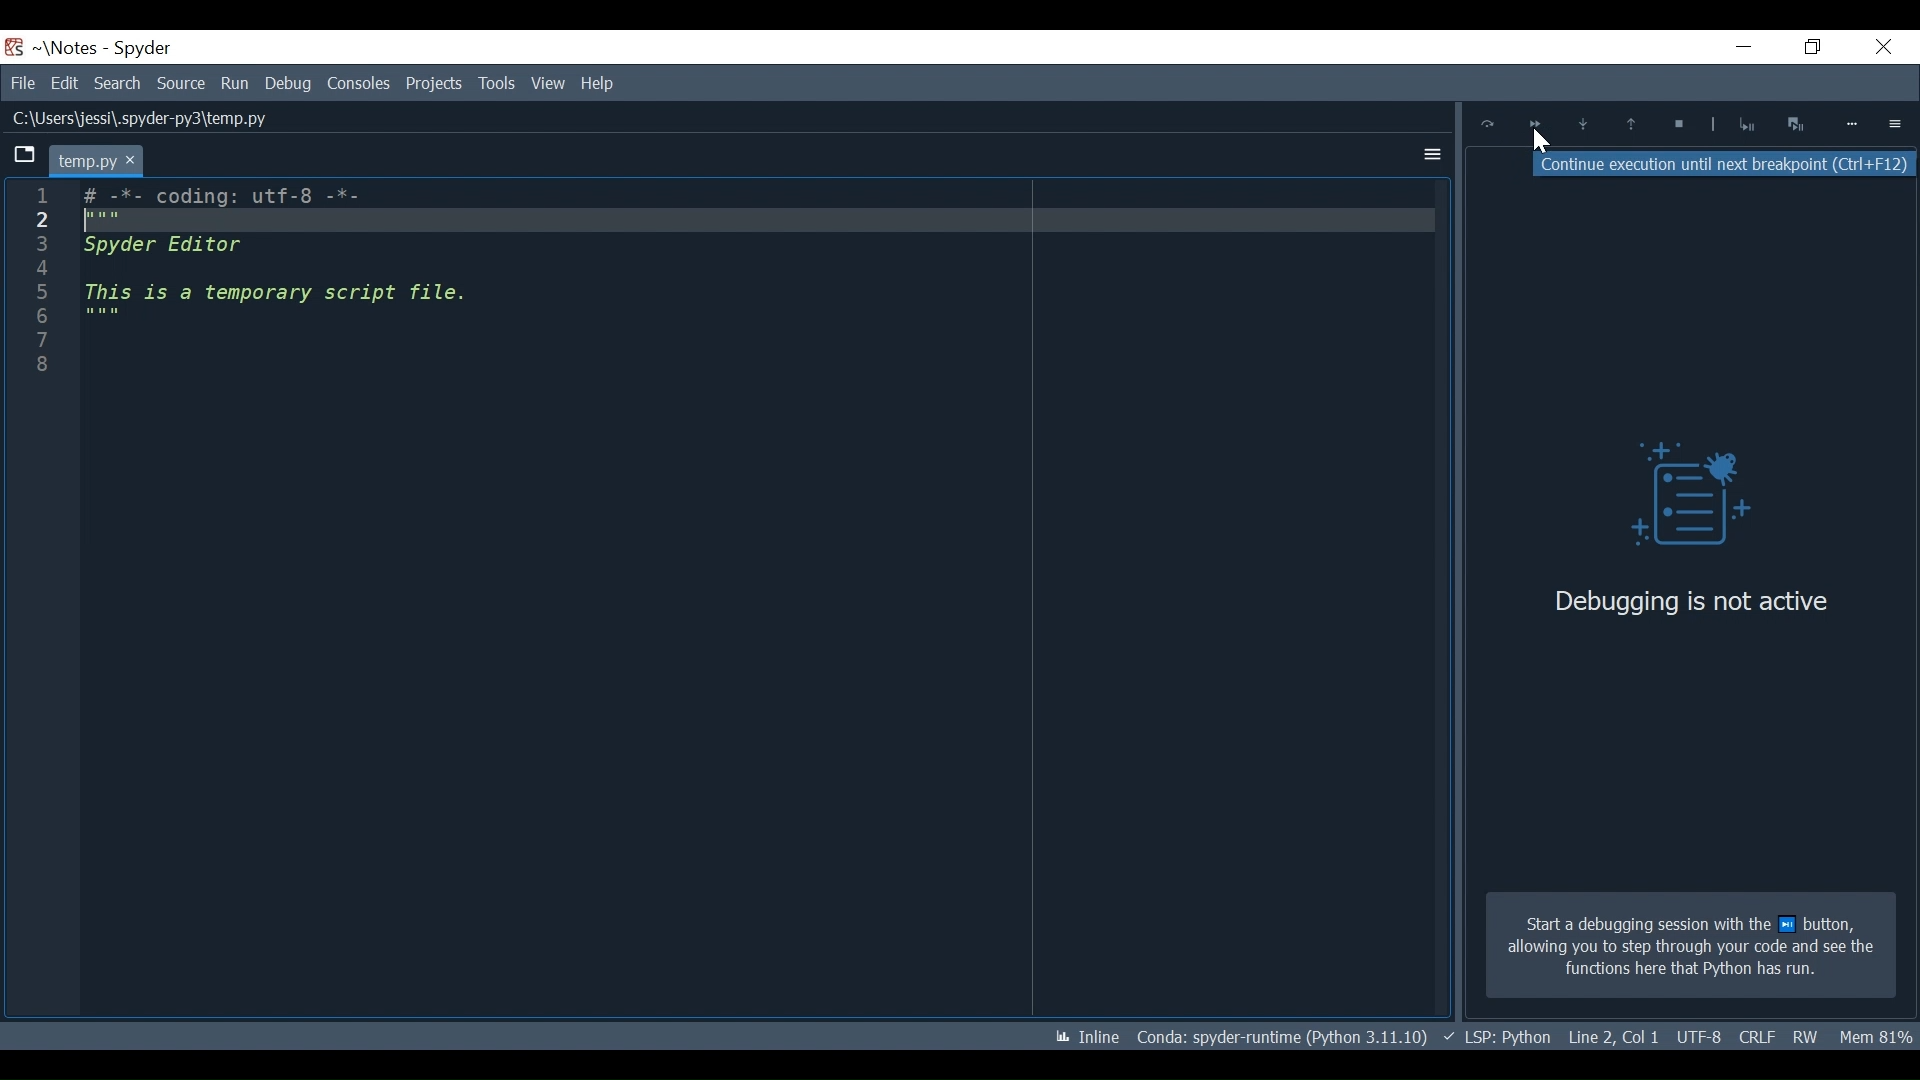 This screenshot has height=1080, width=1920. Describe the element at coordinates (1746, 124) in the screenshot. I see `Stop Debugging` at that location.